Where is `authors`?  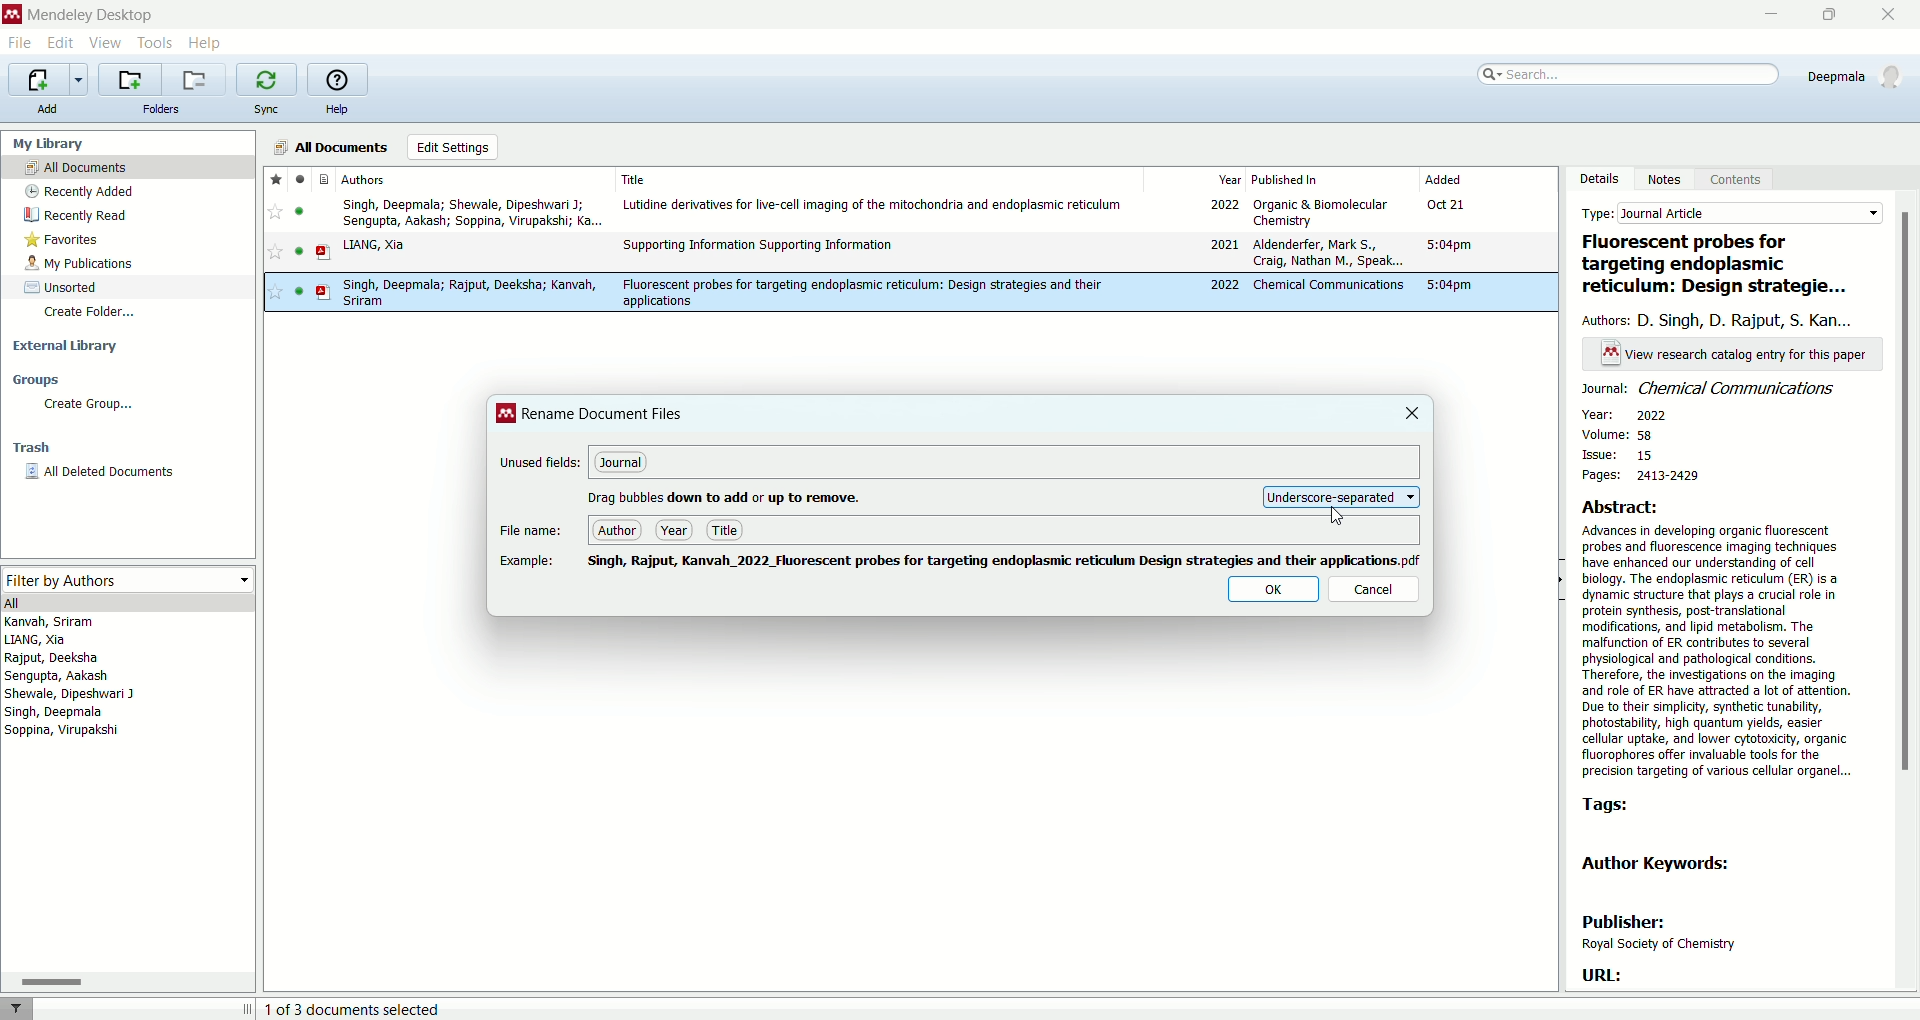
authors is located at coordinates (1724, 321).